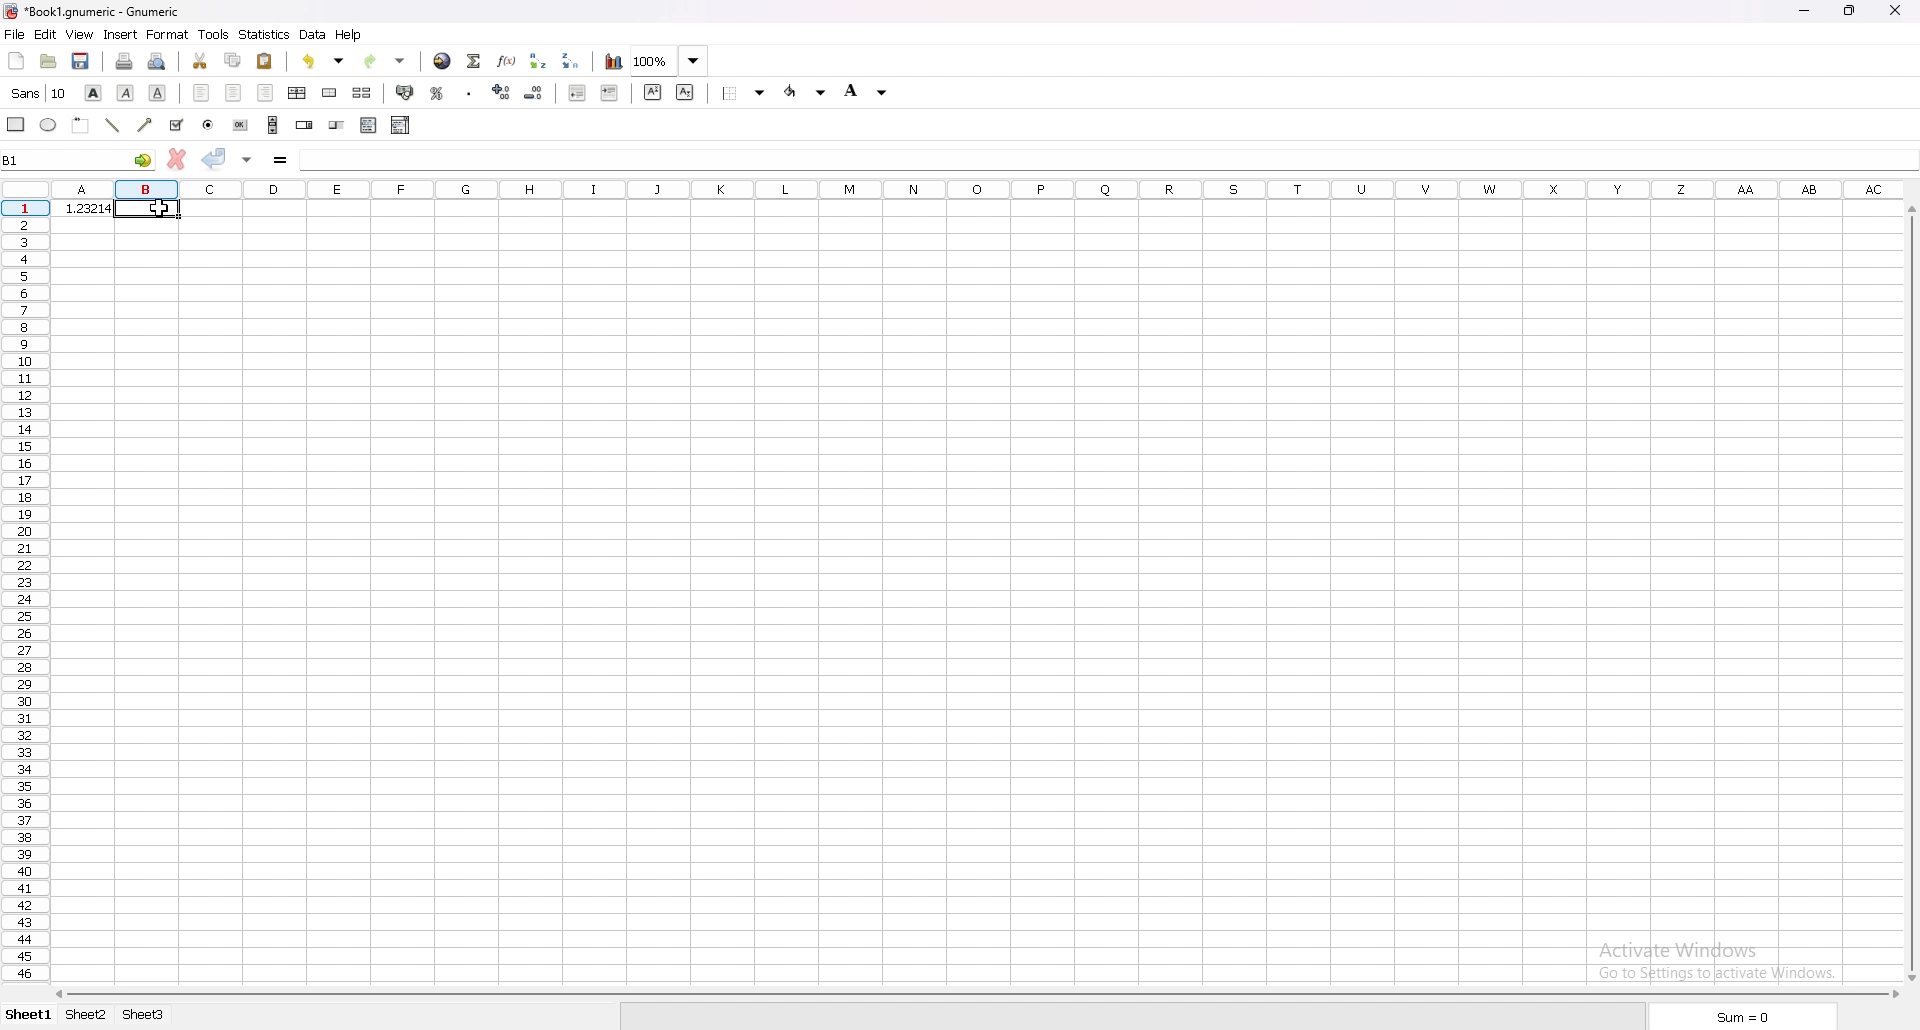  Describe the element at coordinates (264, 34) in the screenshot. I see `statistics` at that location.